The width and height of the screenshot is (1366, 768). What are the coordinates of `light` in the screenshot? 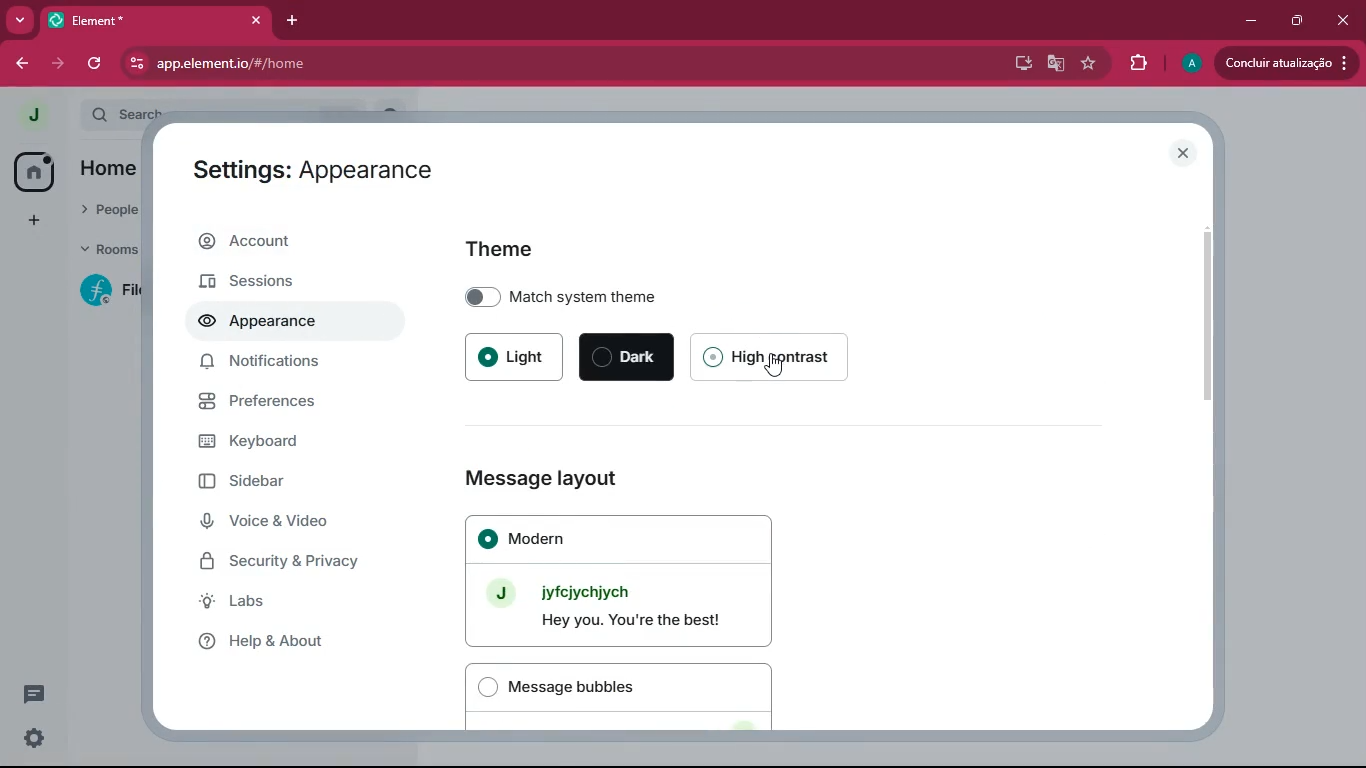 It's located at (517, 358).